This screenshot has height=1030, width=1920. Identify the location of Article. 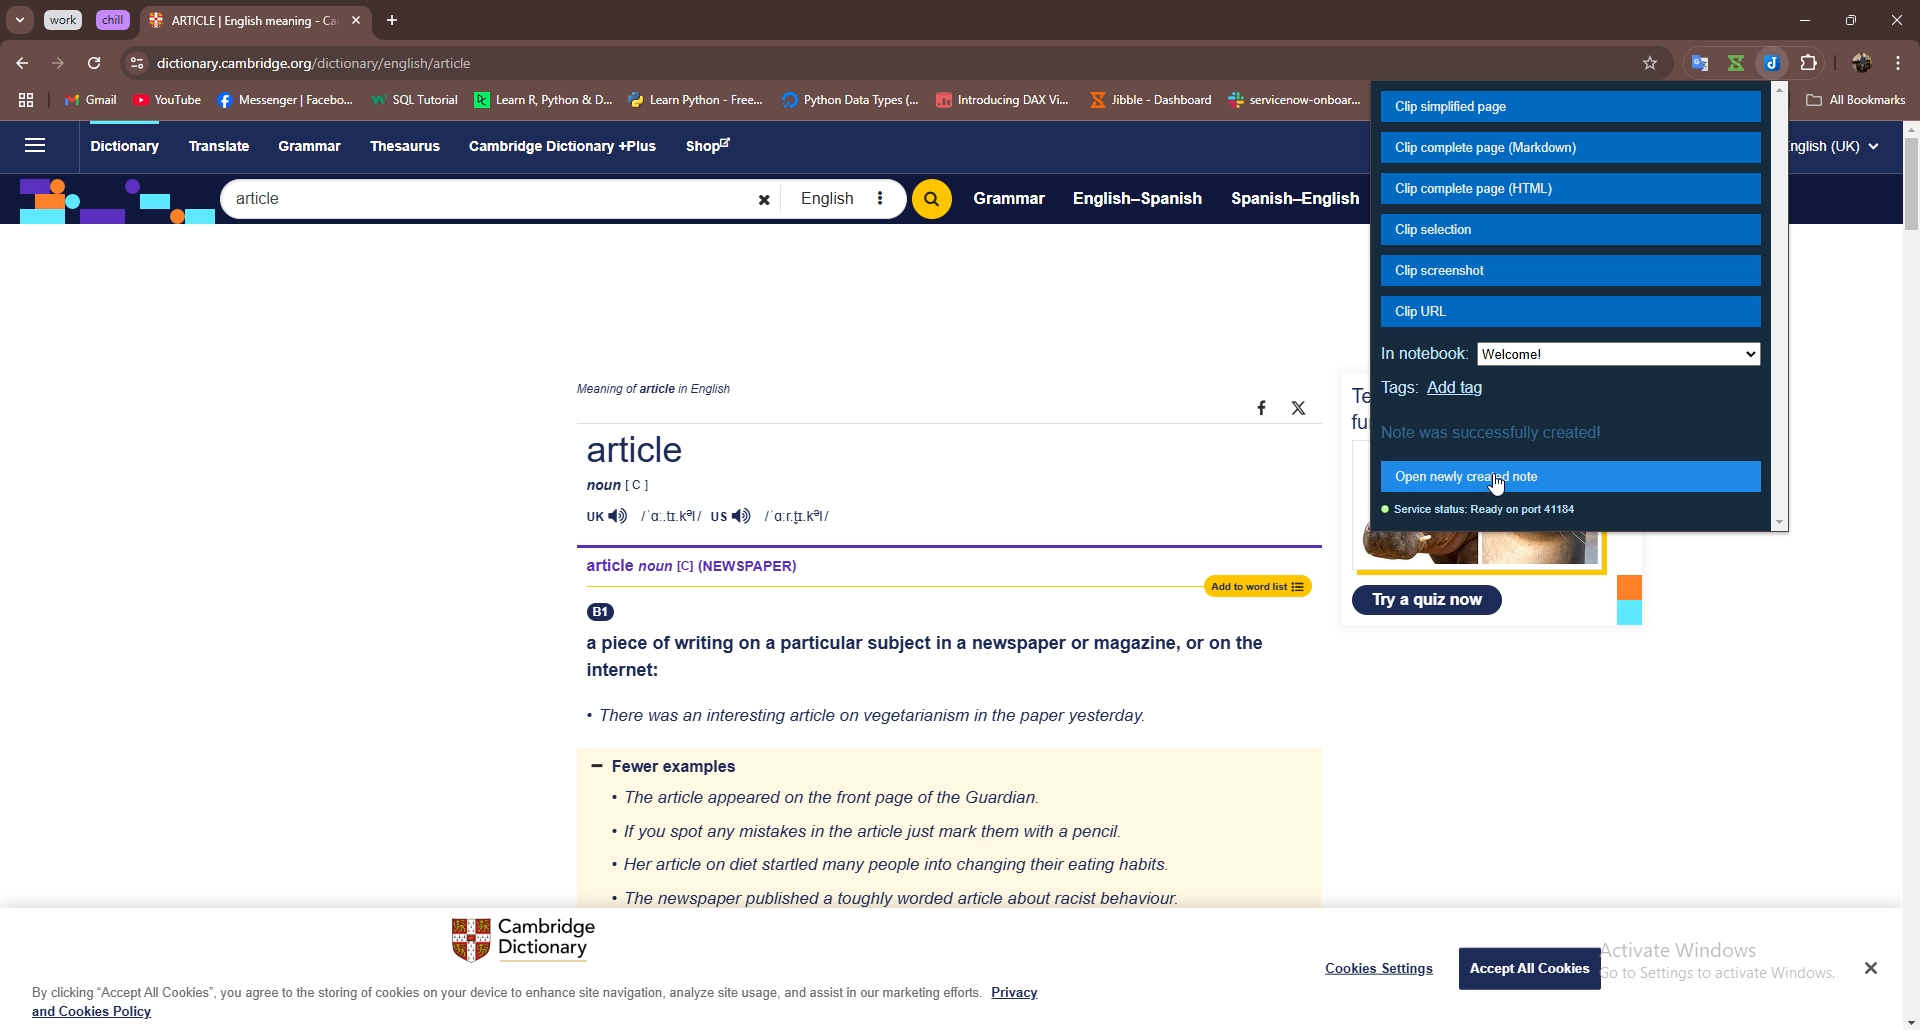
(931, 481).